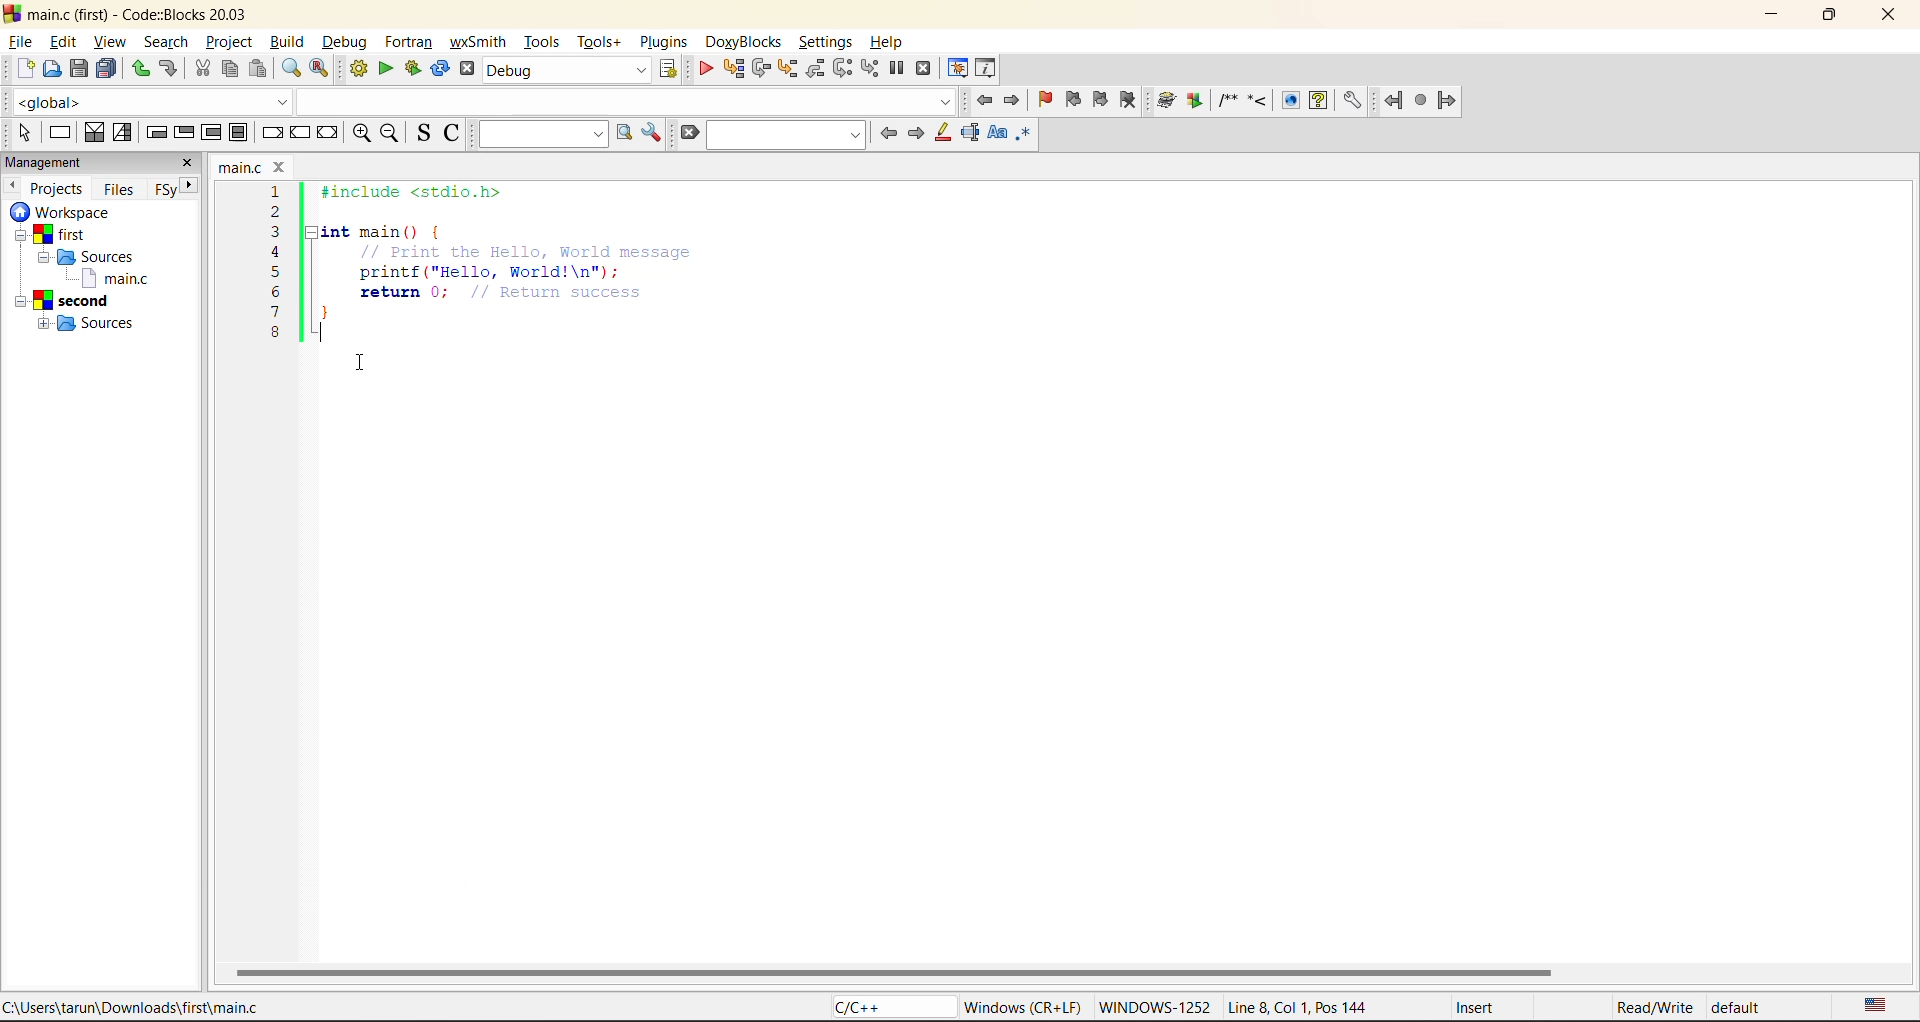  Describe the element at coordinates (64, 213) in the screenshot. I see `workspaces` at that location.